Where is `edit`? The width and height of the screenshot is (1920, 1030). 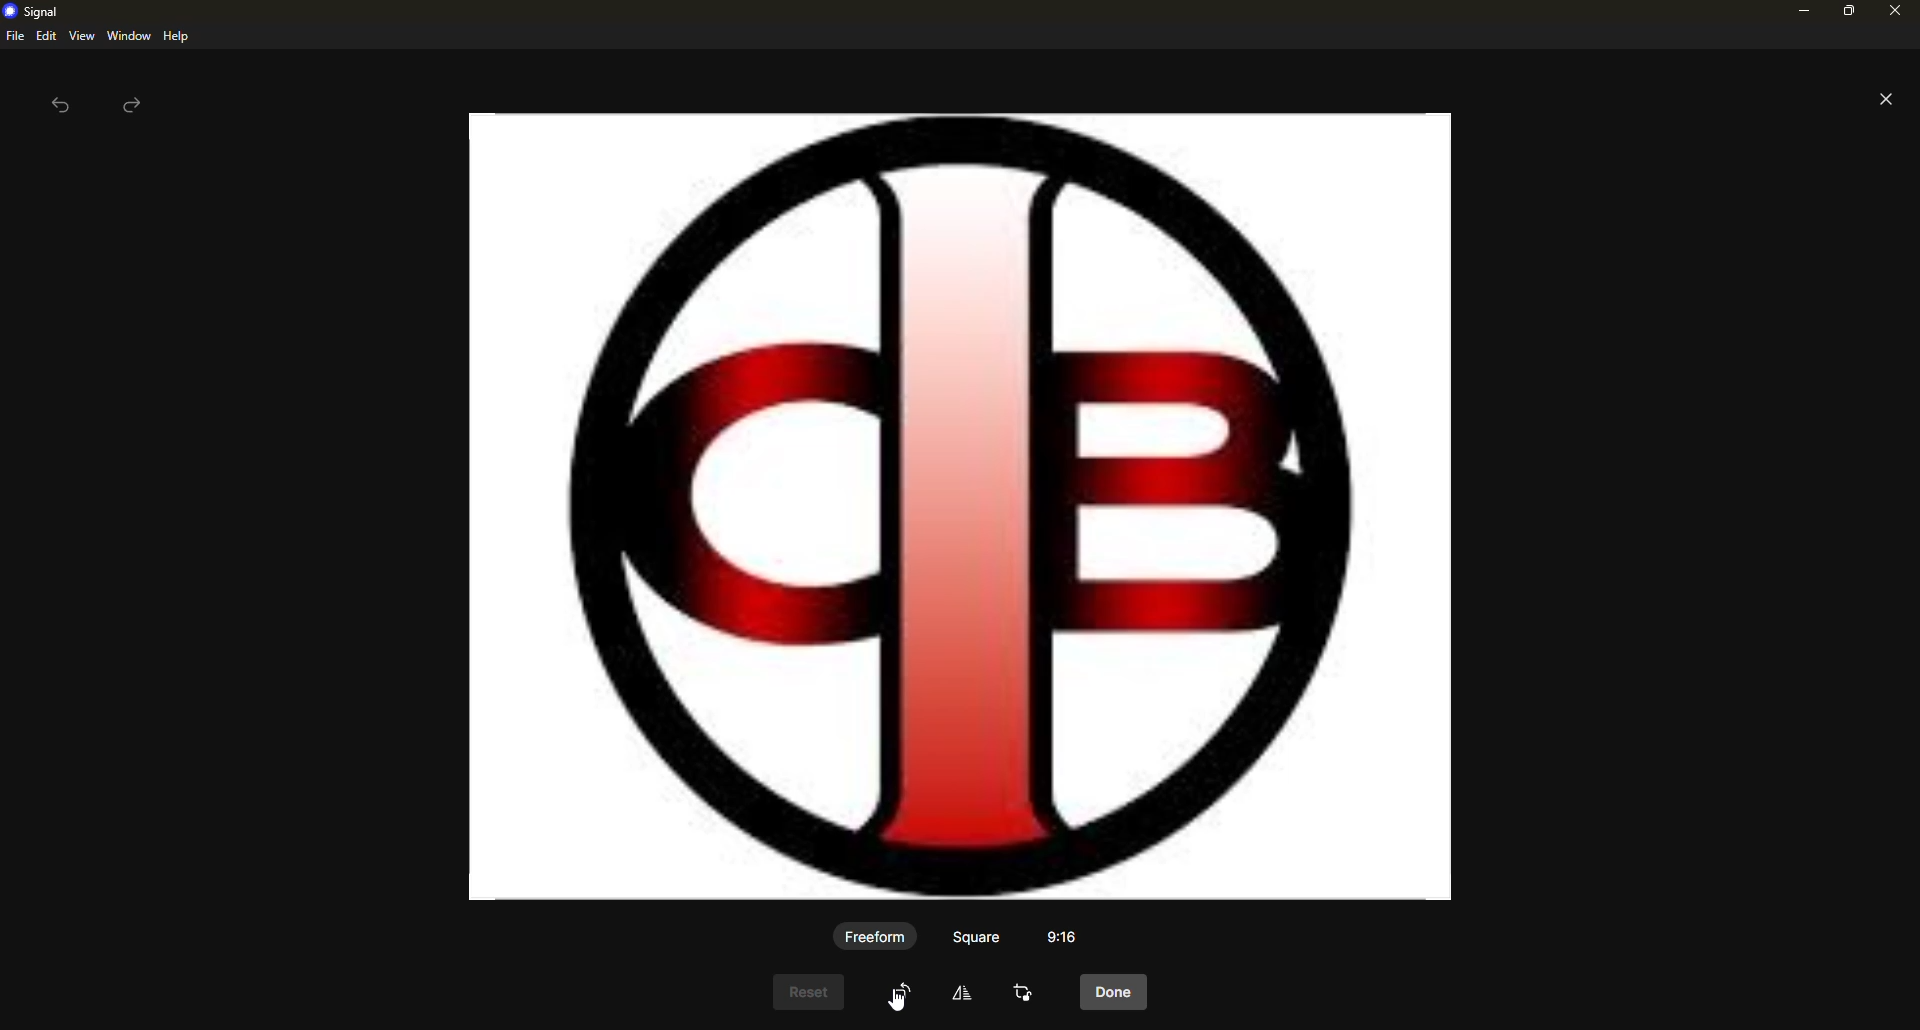 edit is located at coordinates (46, 36).